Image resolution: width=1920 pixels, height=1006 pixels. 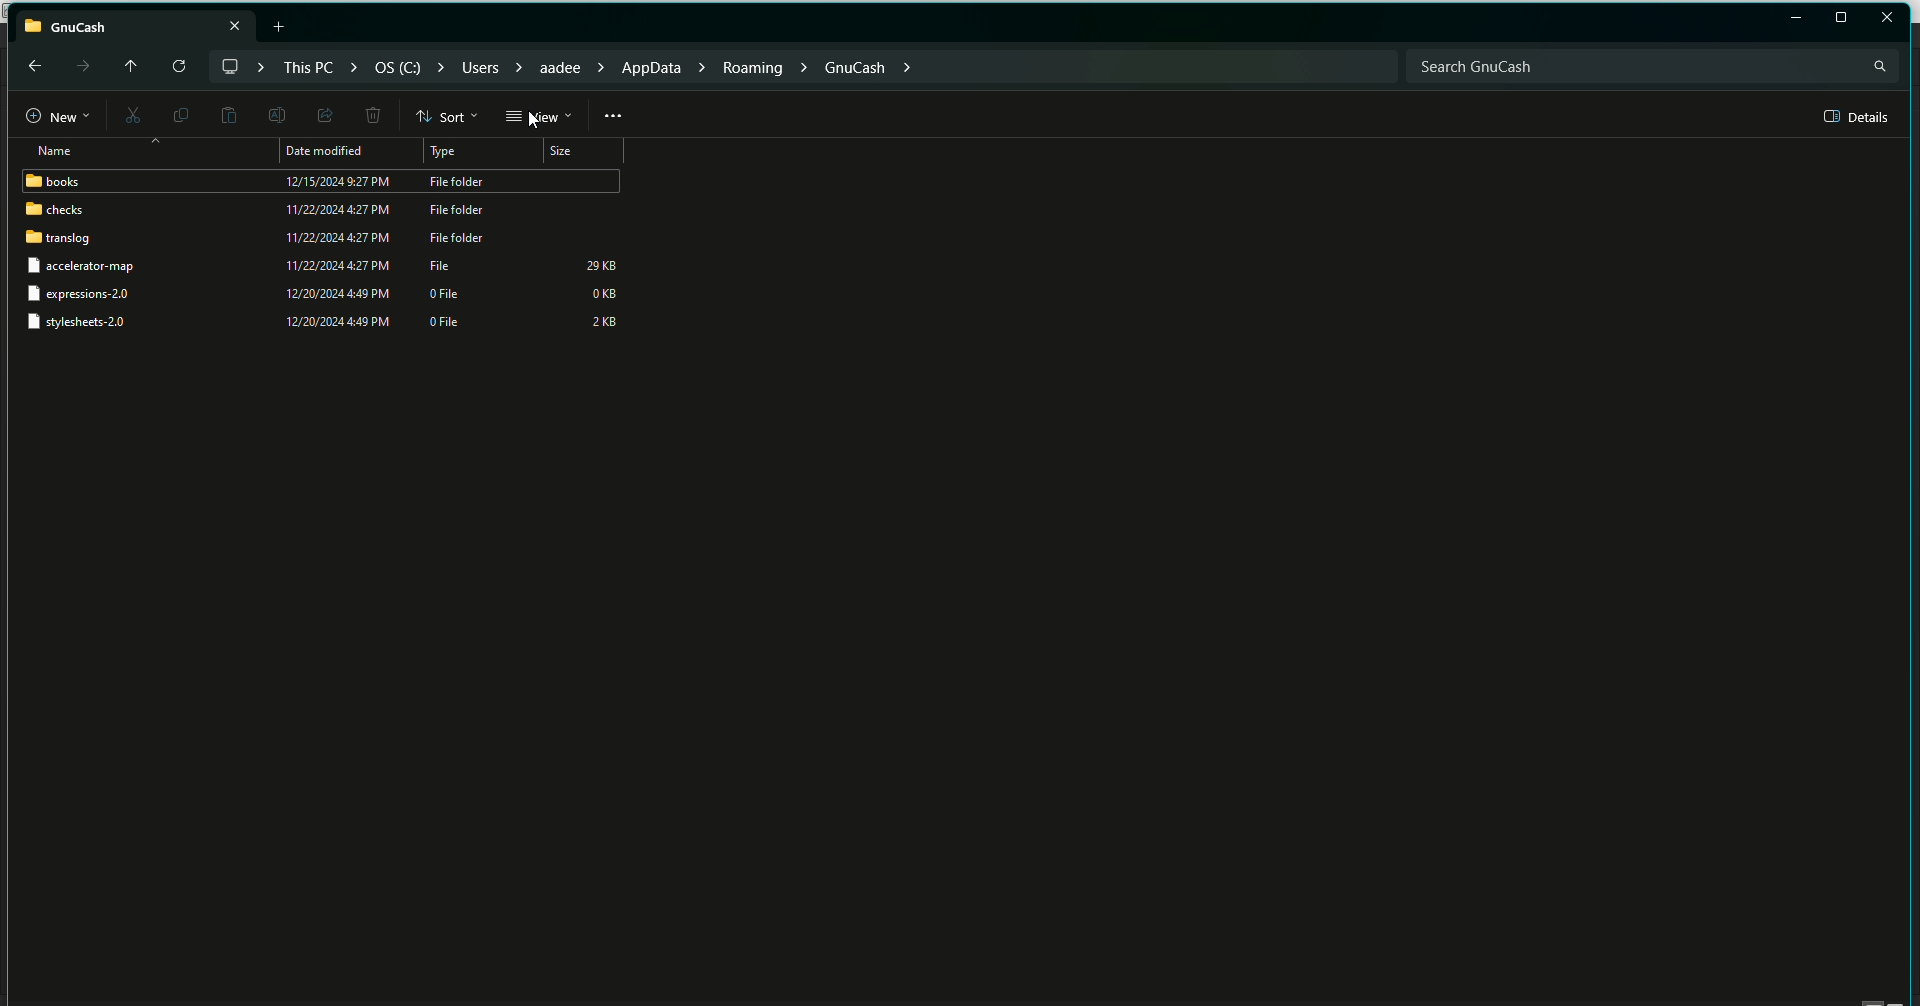 I want to click on Forward, so click(x=81, y=66).